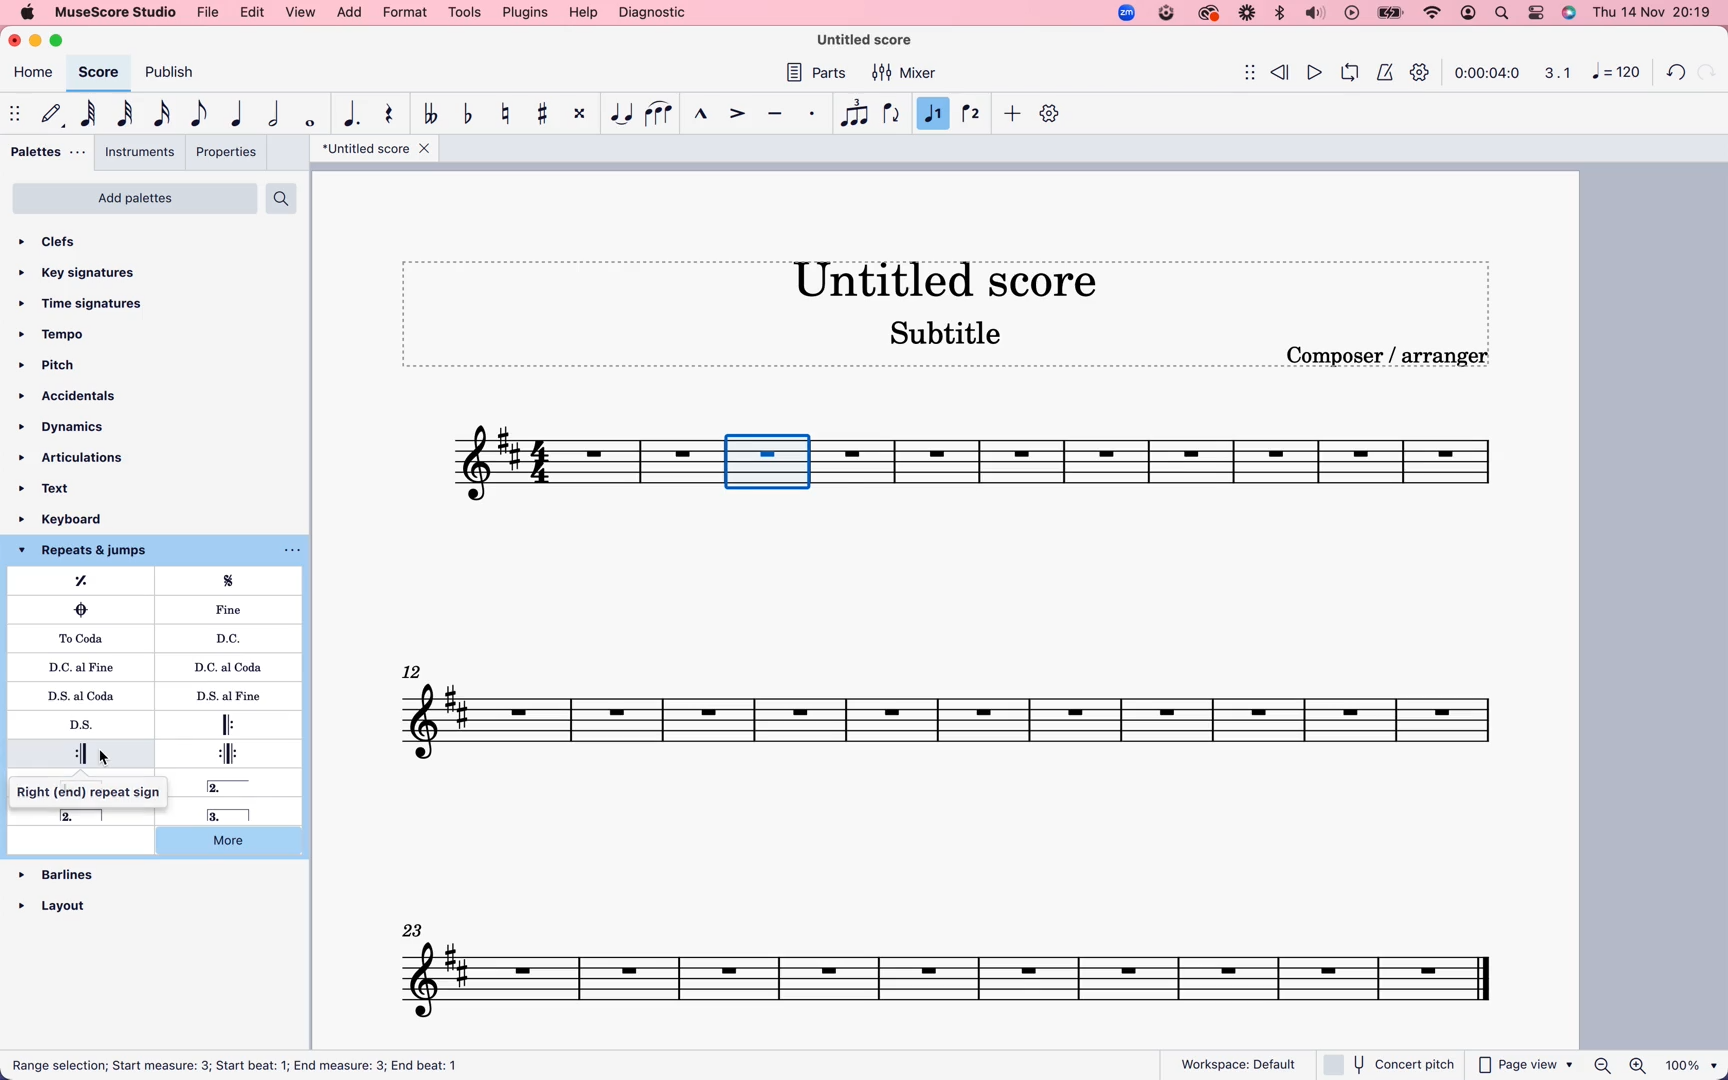  What do you see at coordinates (958, 278) in the screenshot?
I see `score name` at bounding box center [958, 278].